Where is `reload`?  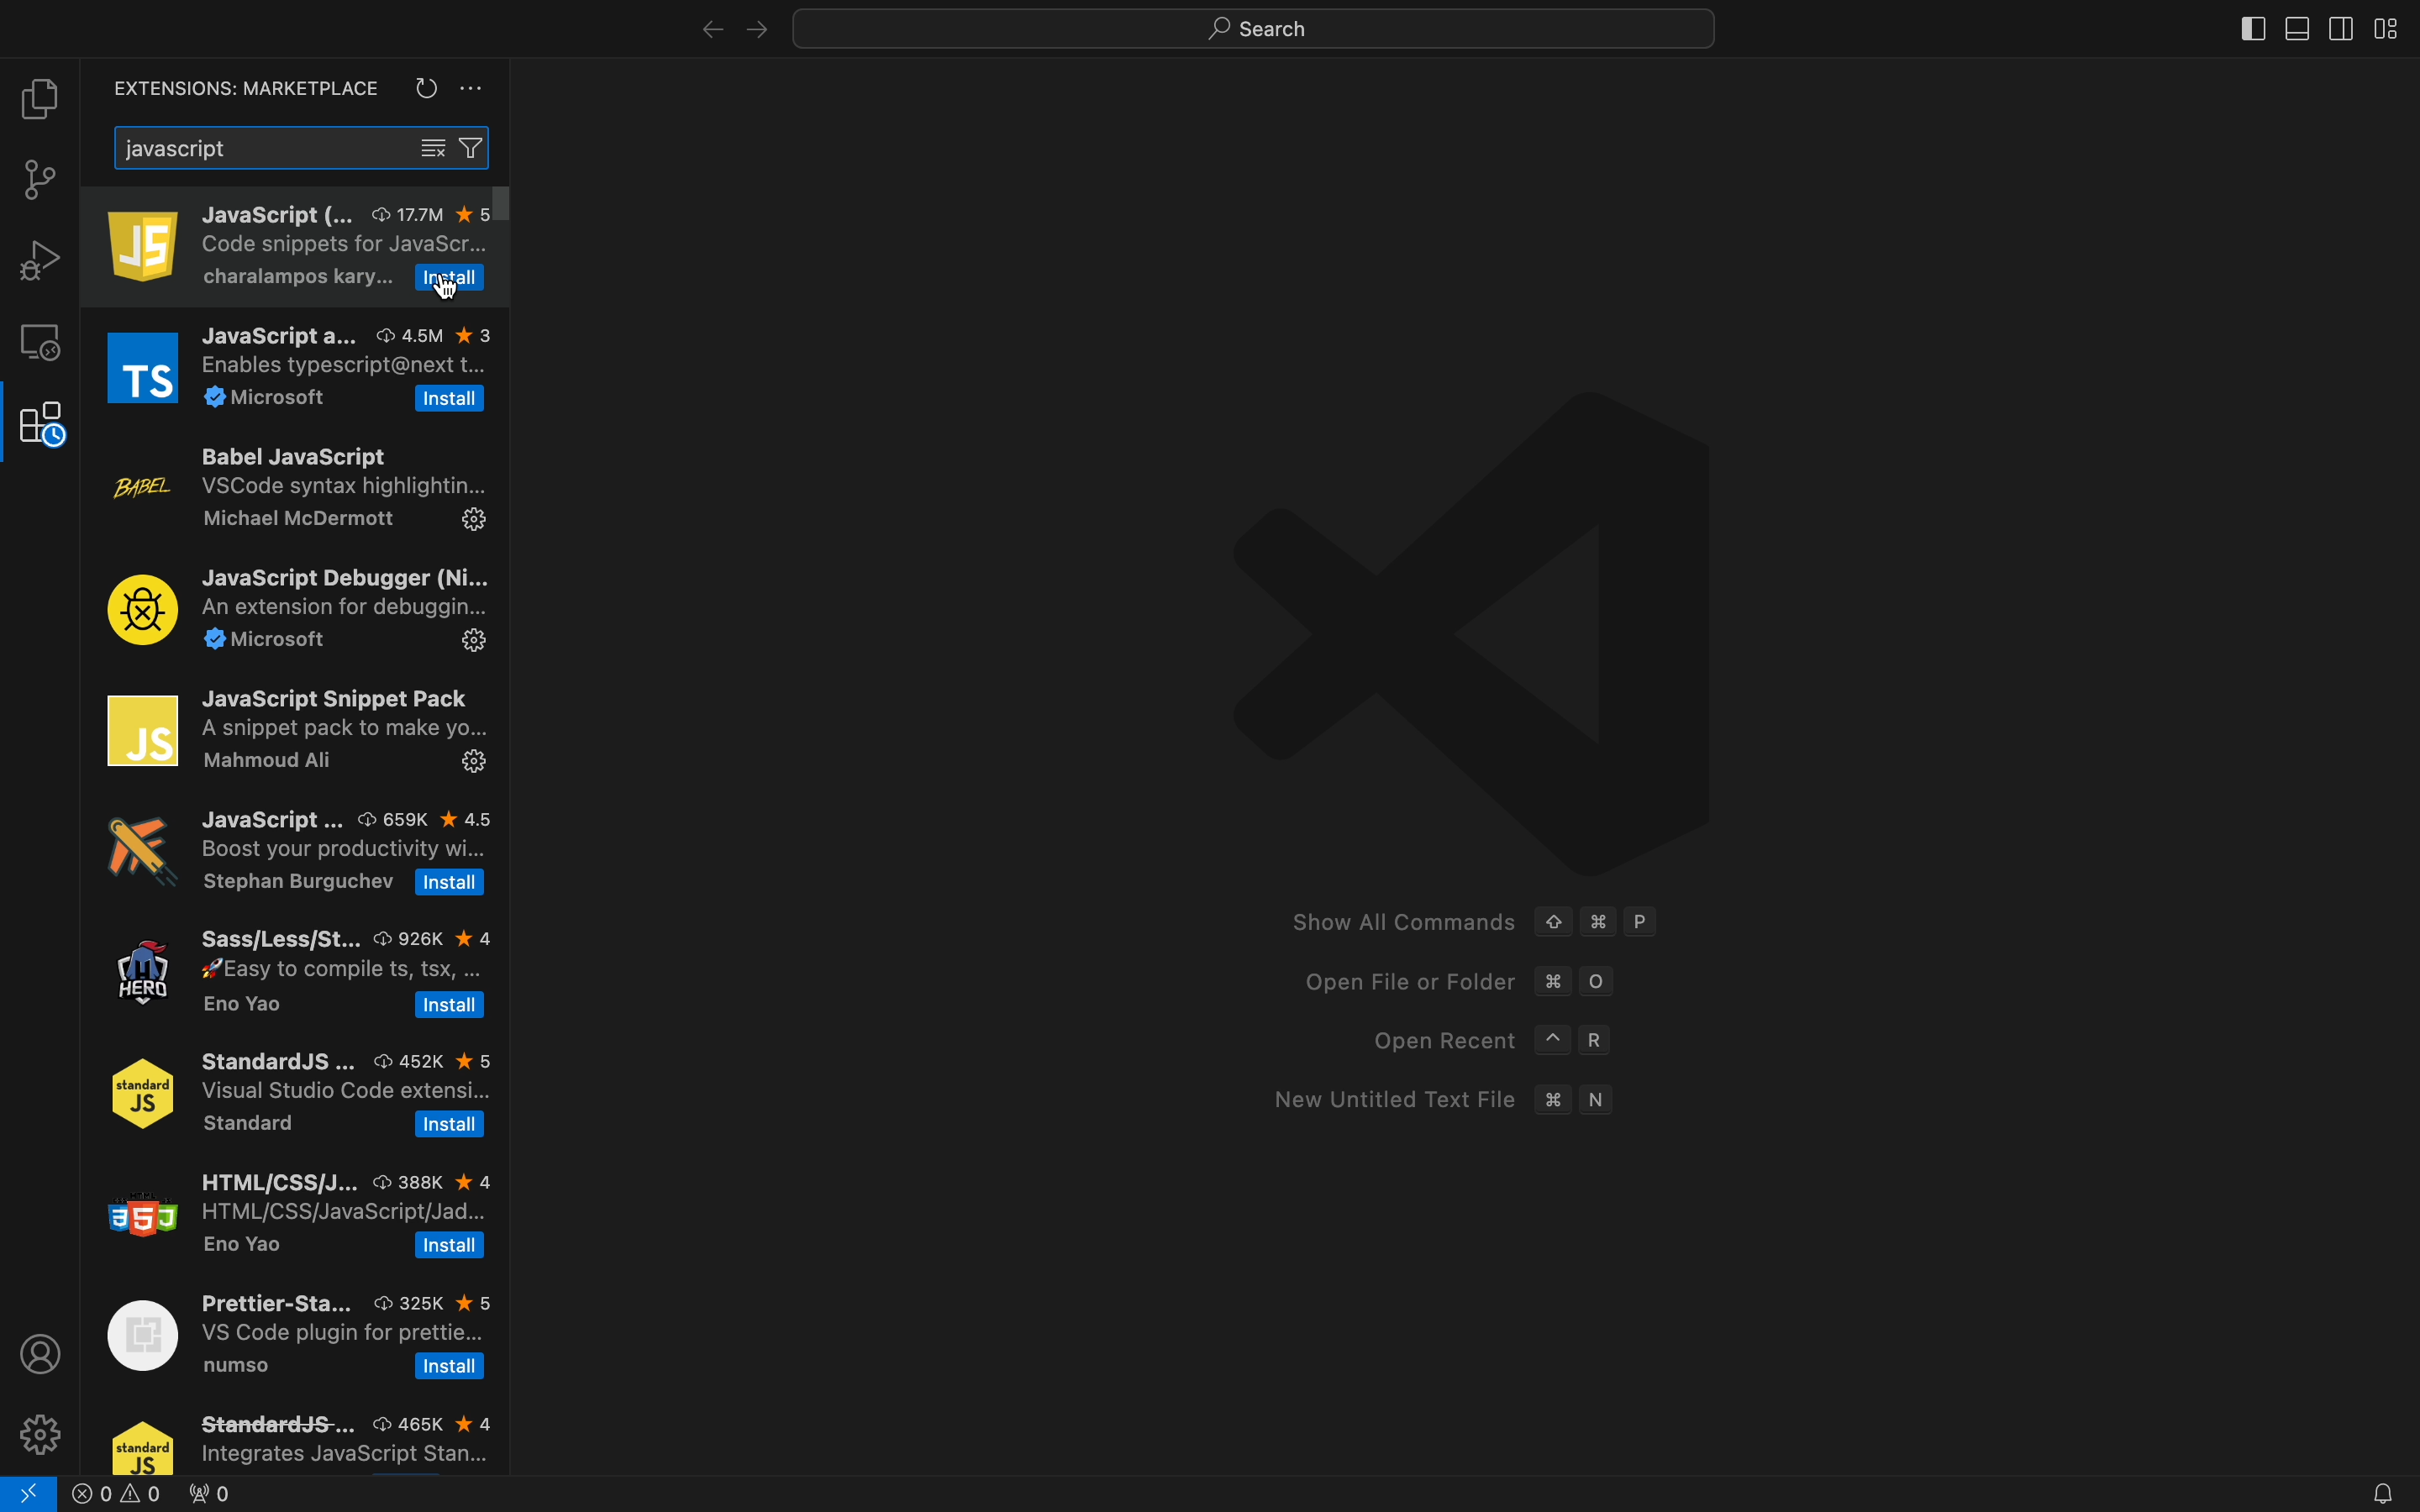 reload is located at coordinates (424, 88).